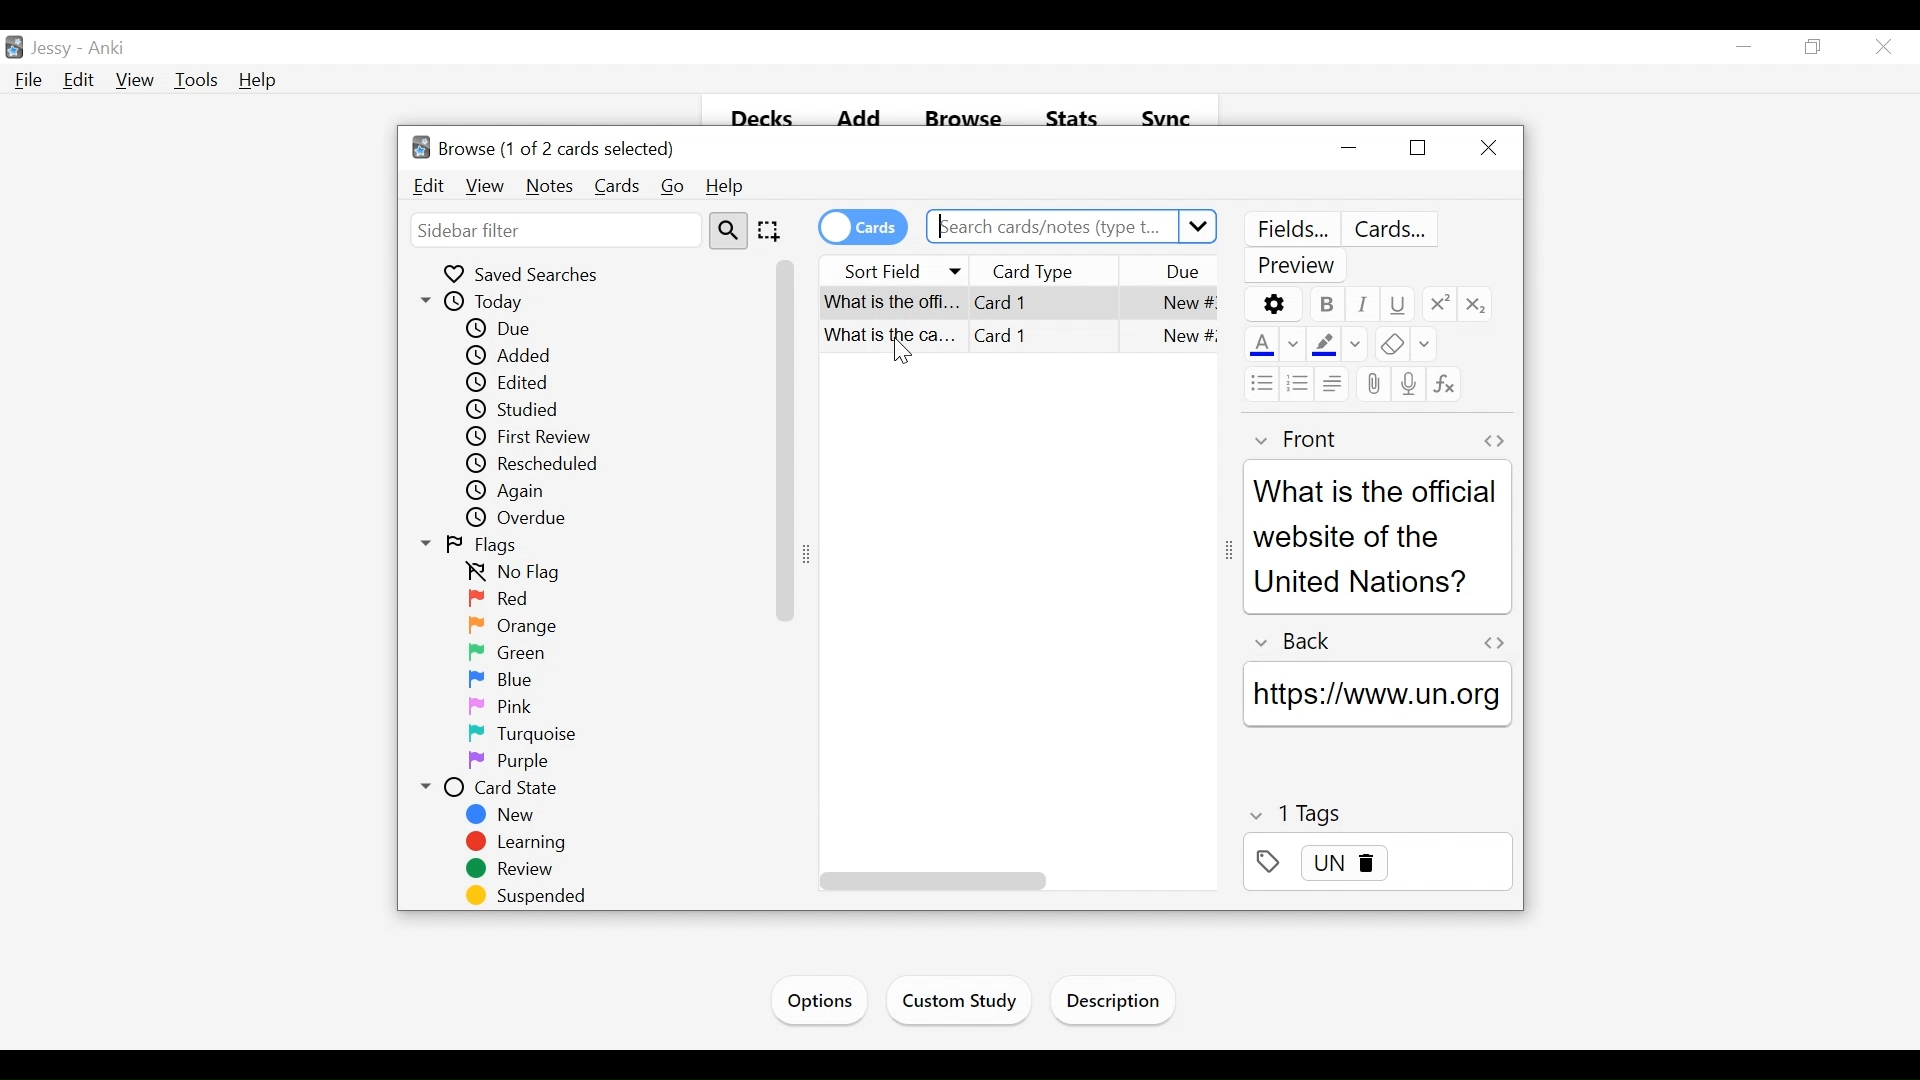 This screenshot has width=1920, height=1080. Describe the element at coordinates (532, 897) in the screenshot. I see `Suspended` at that location.